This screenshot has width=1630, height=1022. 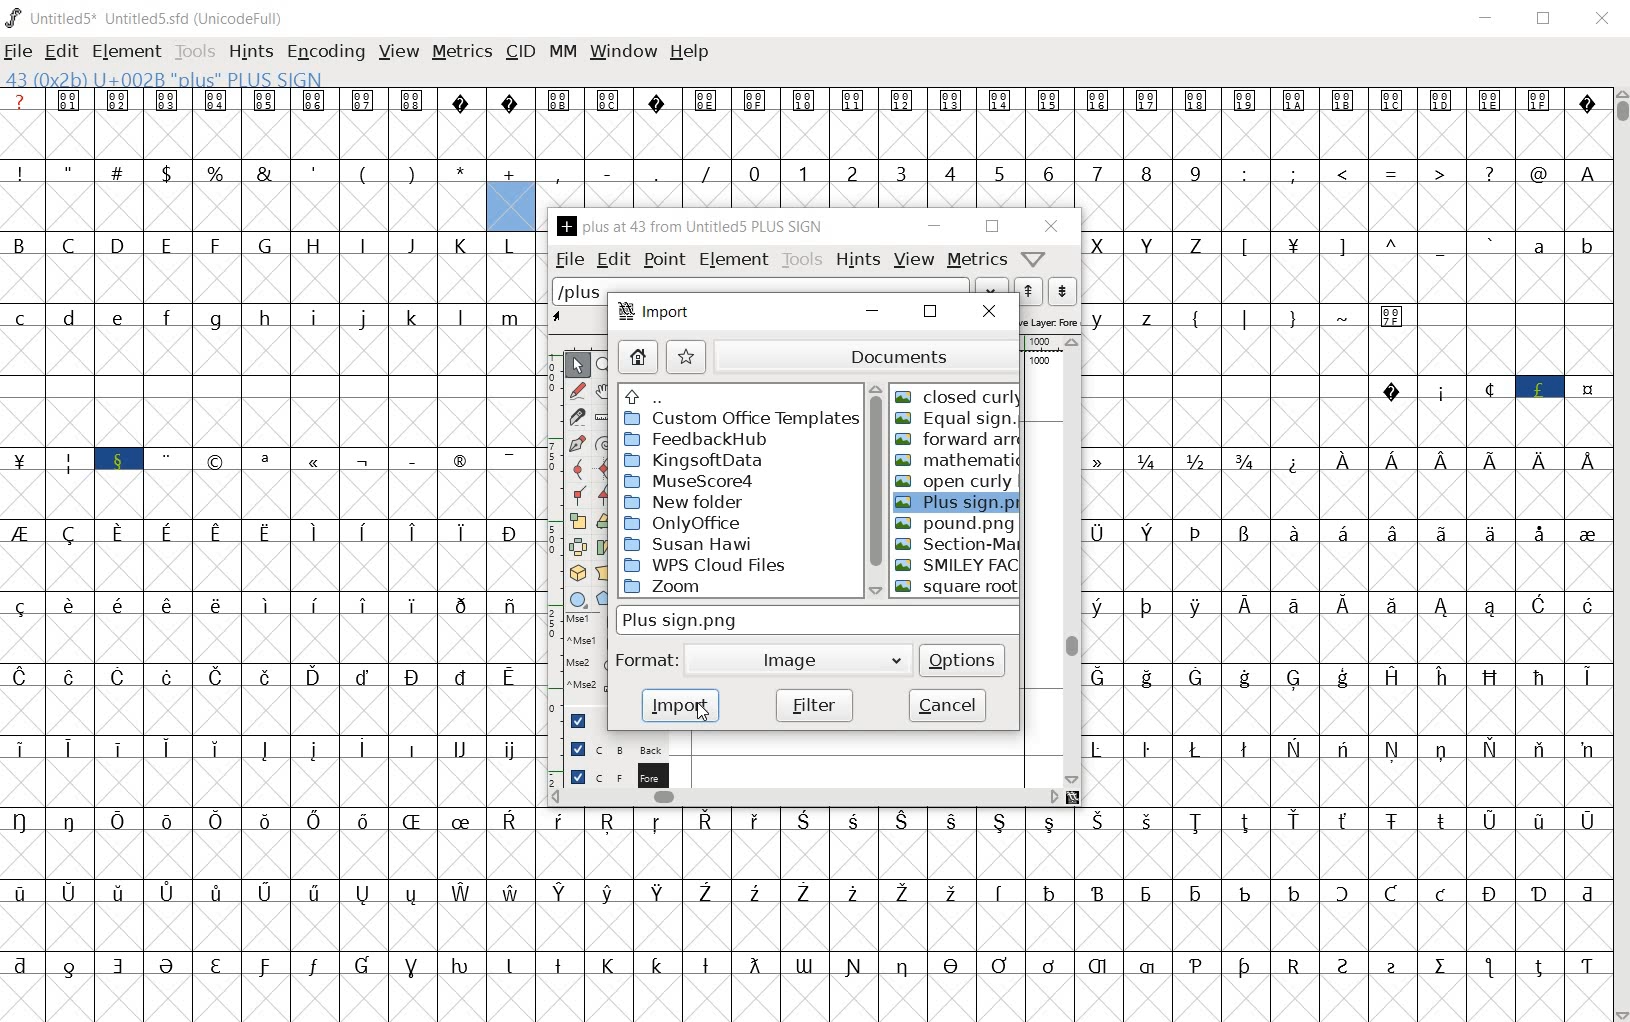 I want to click on close, so click(x=991, y=316).